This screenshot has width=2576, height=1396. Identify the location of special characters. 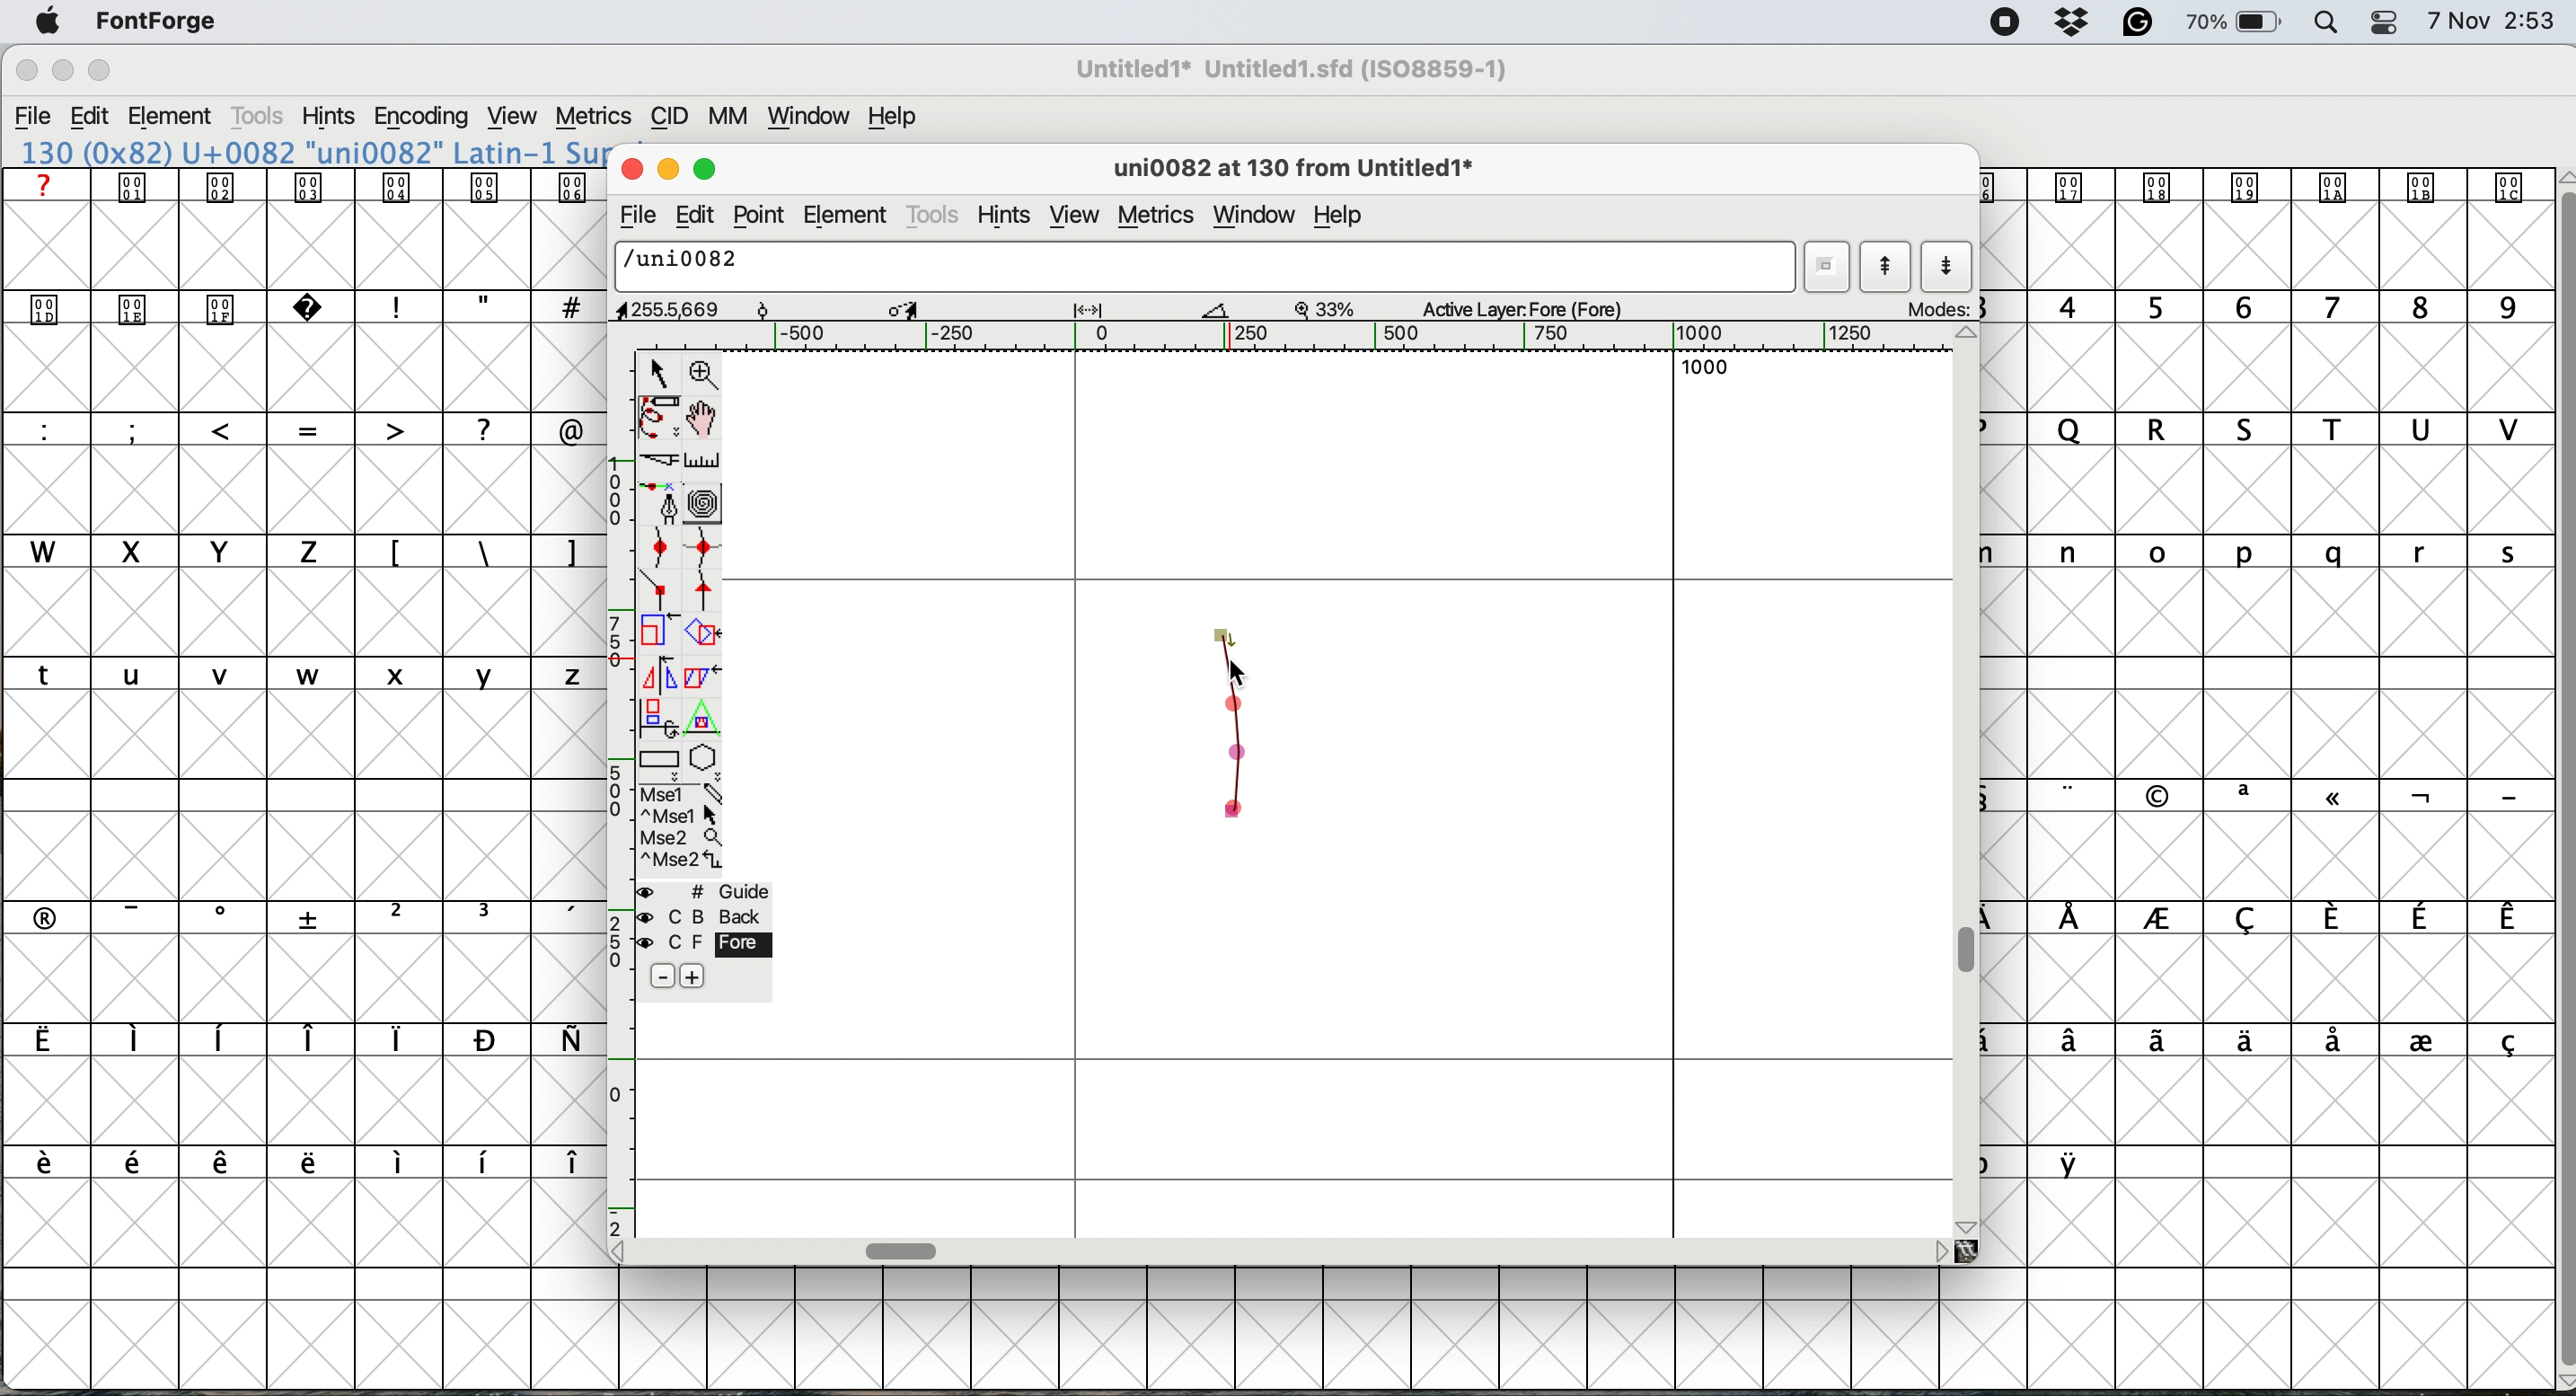
(291, 428).